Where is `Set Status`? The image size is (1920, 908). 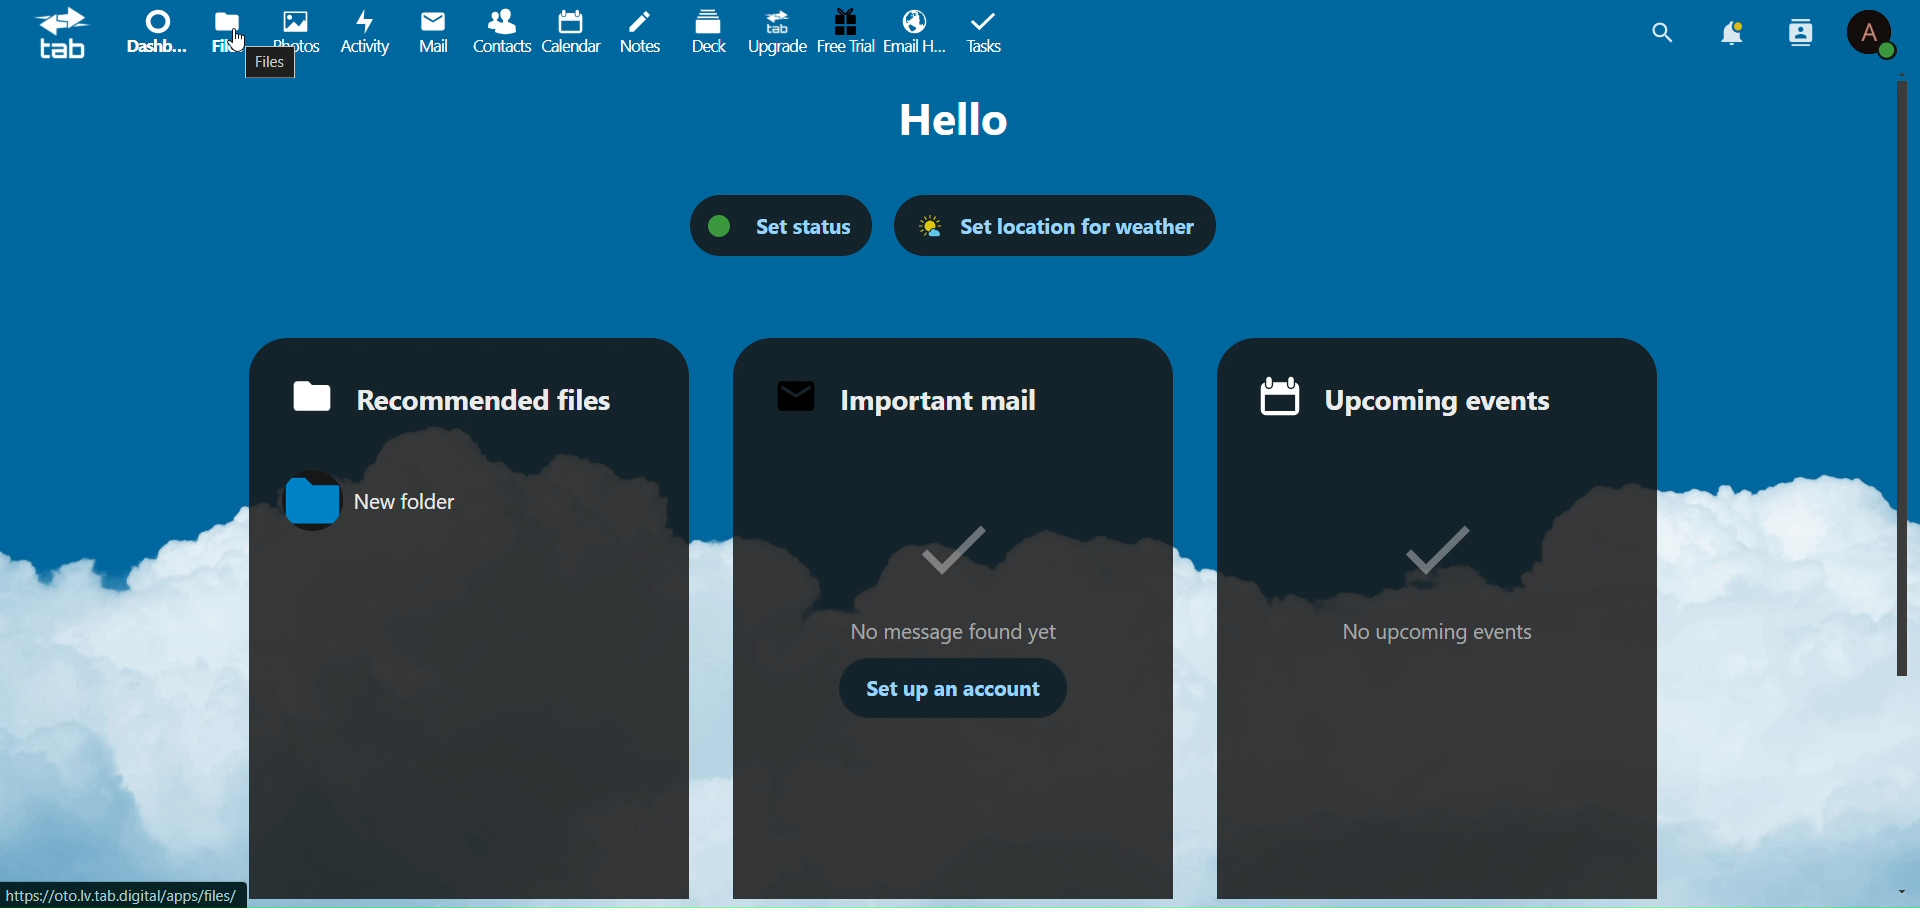
Set Status is located at coordinates (784, 223).